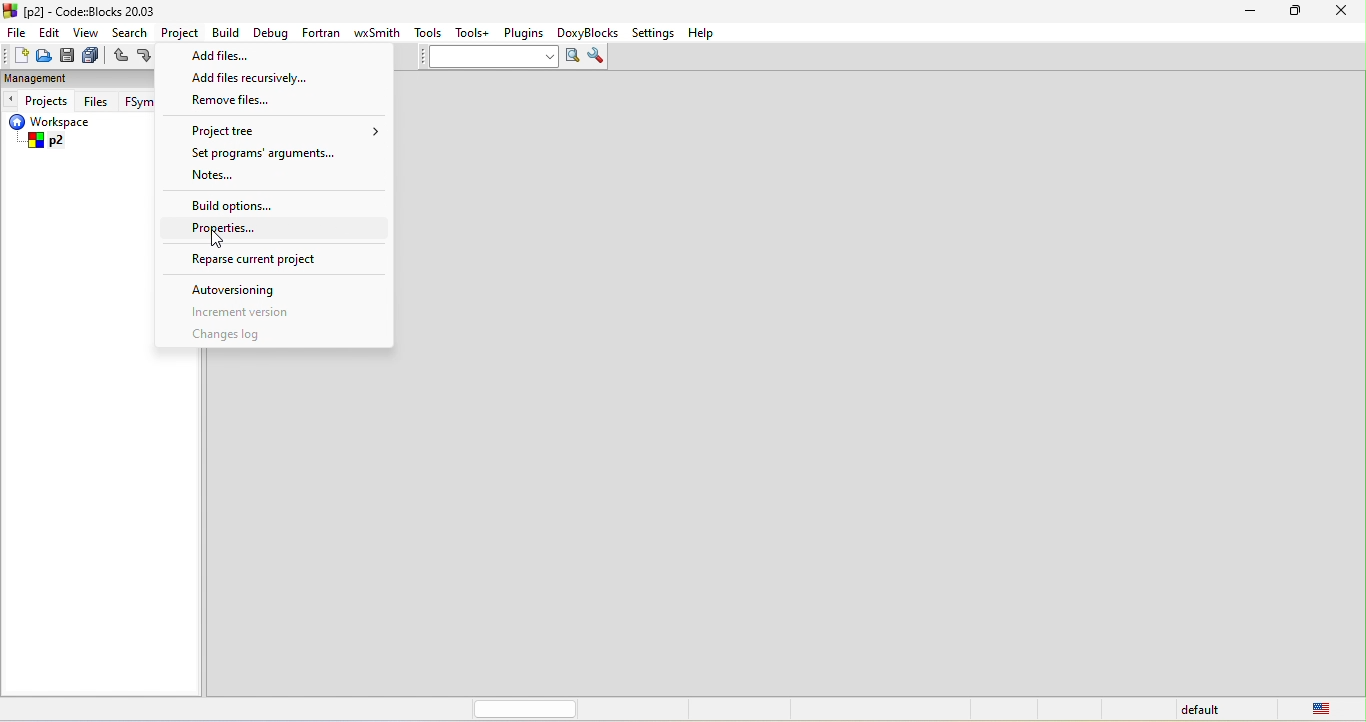 Image resolution: width=1366 pixels, height=722 pixels. What do you see at coordinates (242, 102) in the screenshot?
I see `remove files` at bounding box center [242, 102].